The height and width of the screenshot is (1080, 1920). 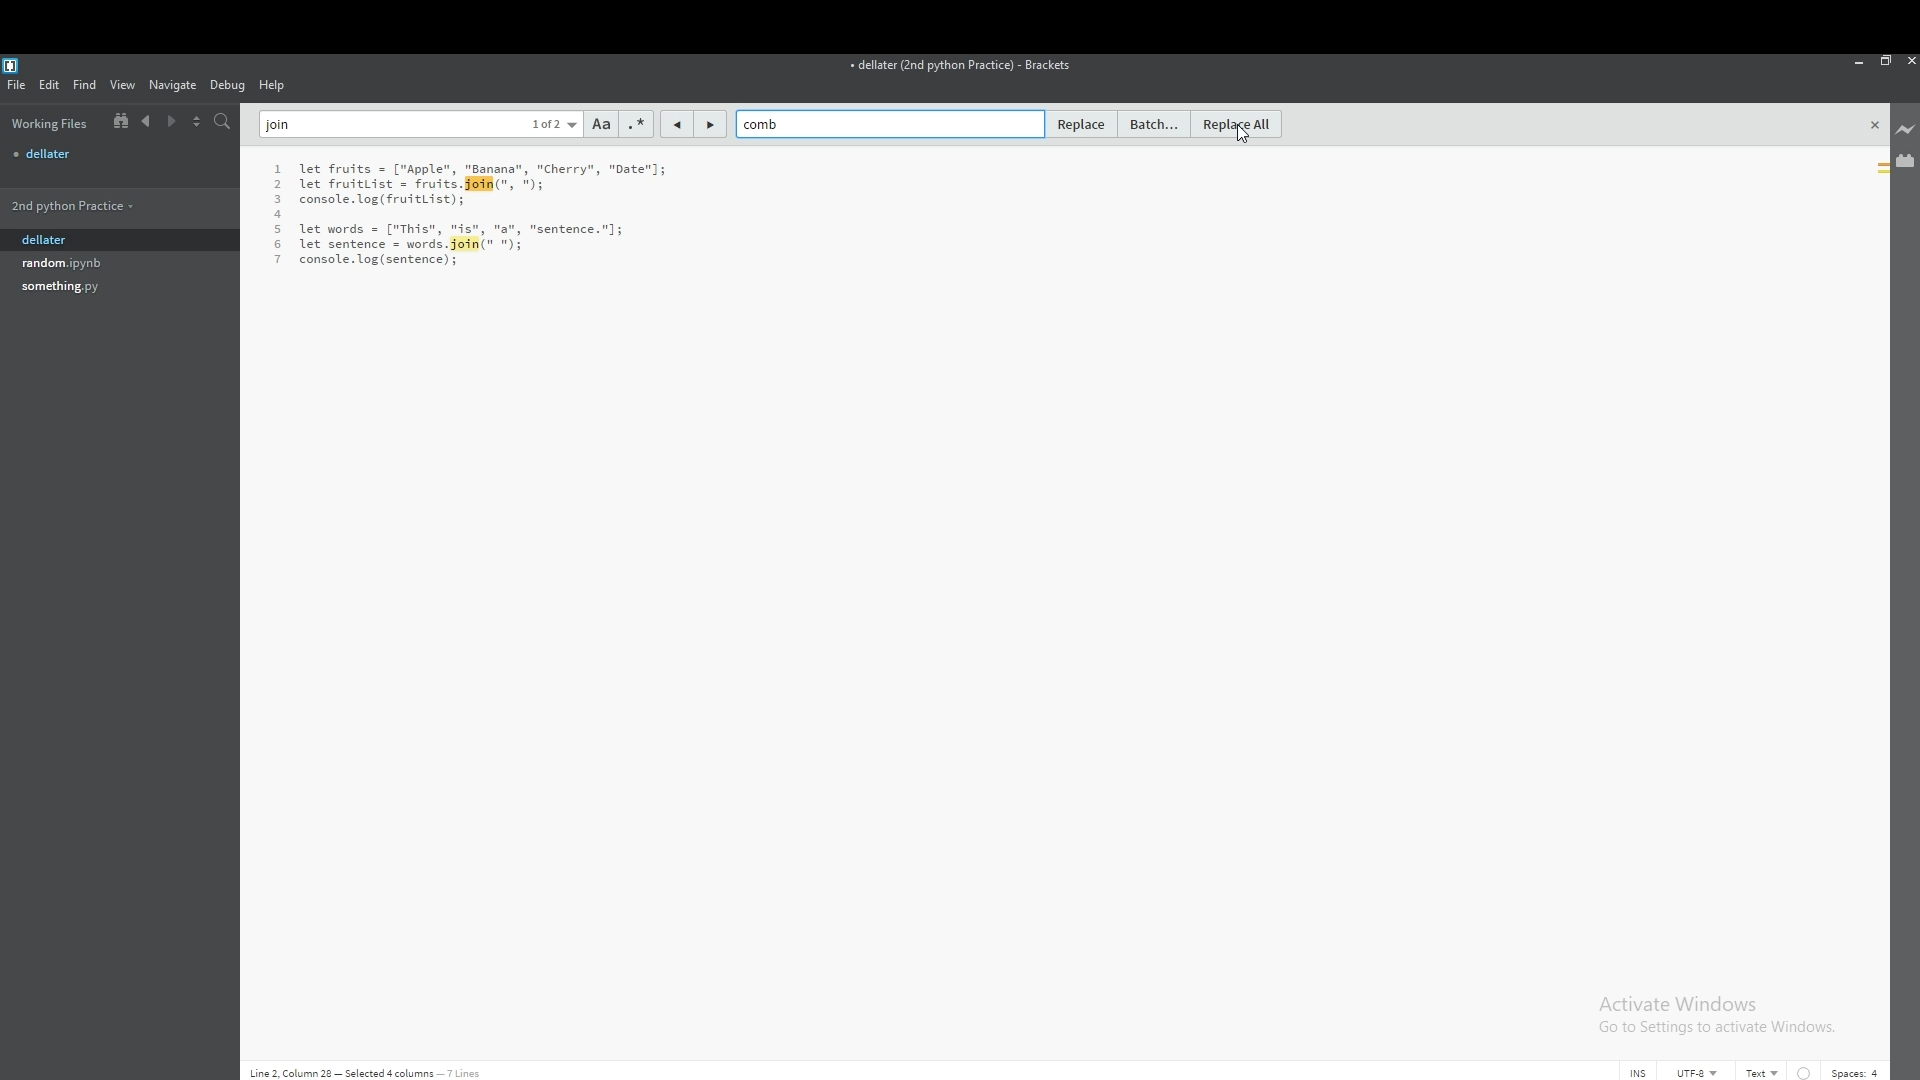 I want to click on resize, so click(x=1885, y=60).